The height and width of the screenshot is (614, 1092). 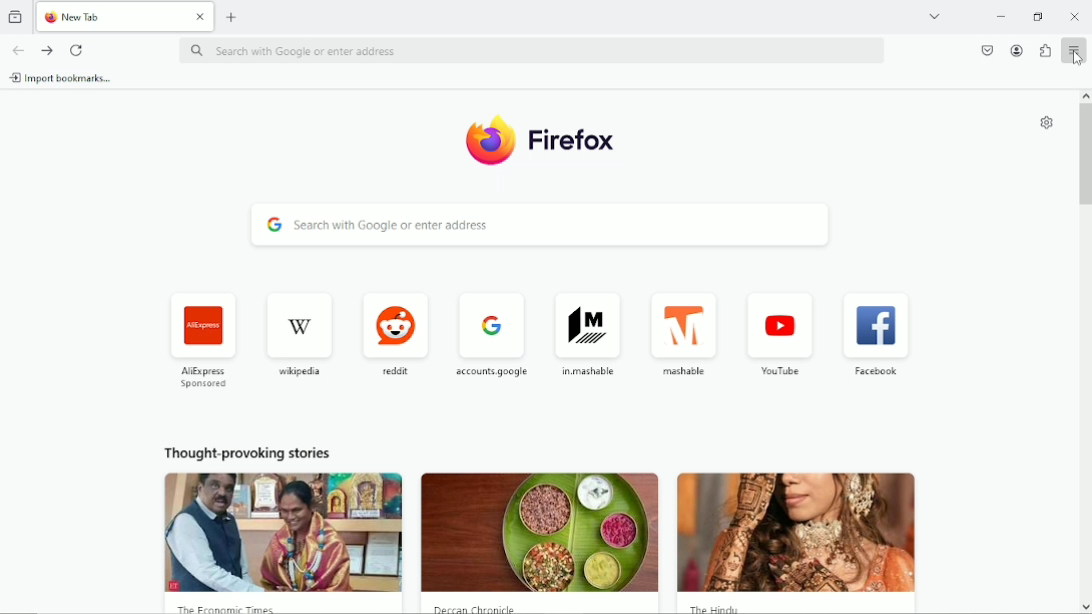 What do you see at coordinates (489, 140) in the screenshot?
I see `firefox Logo` at bounding box center [489, 140].